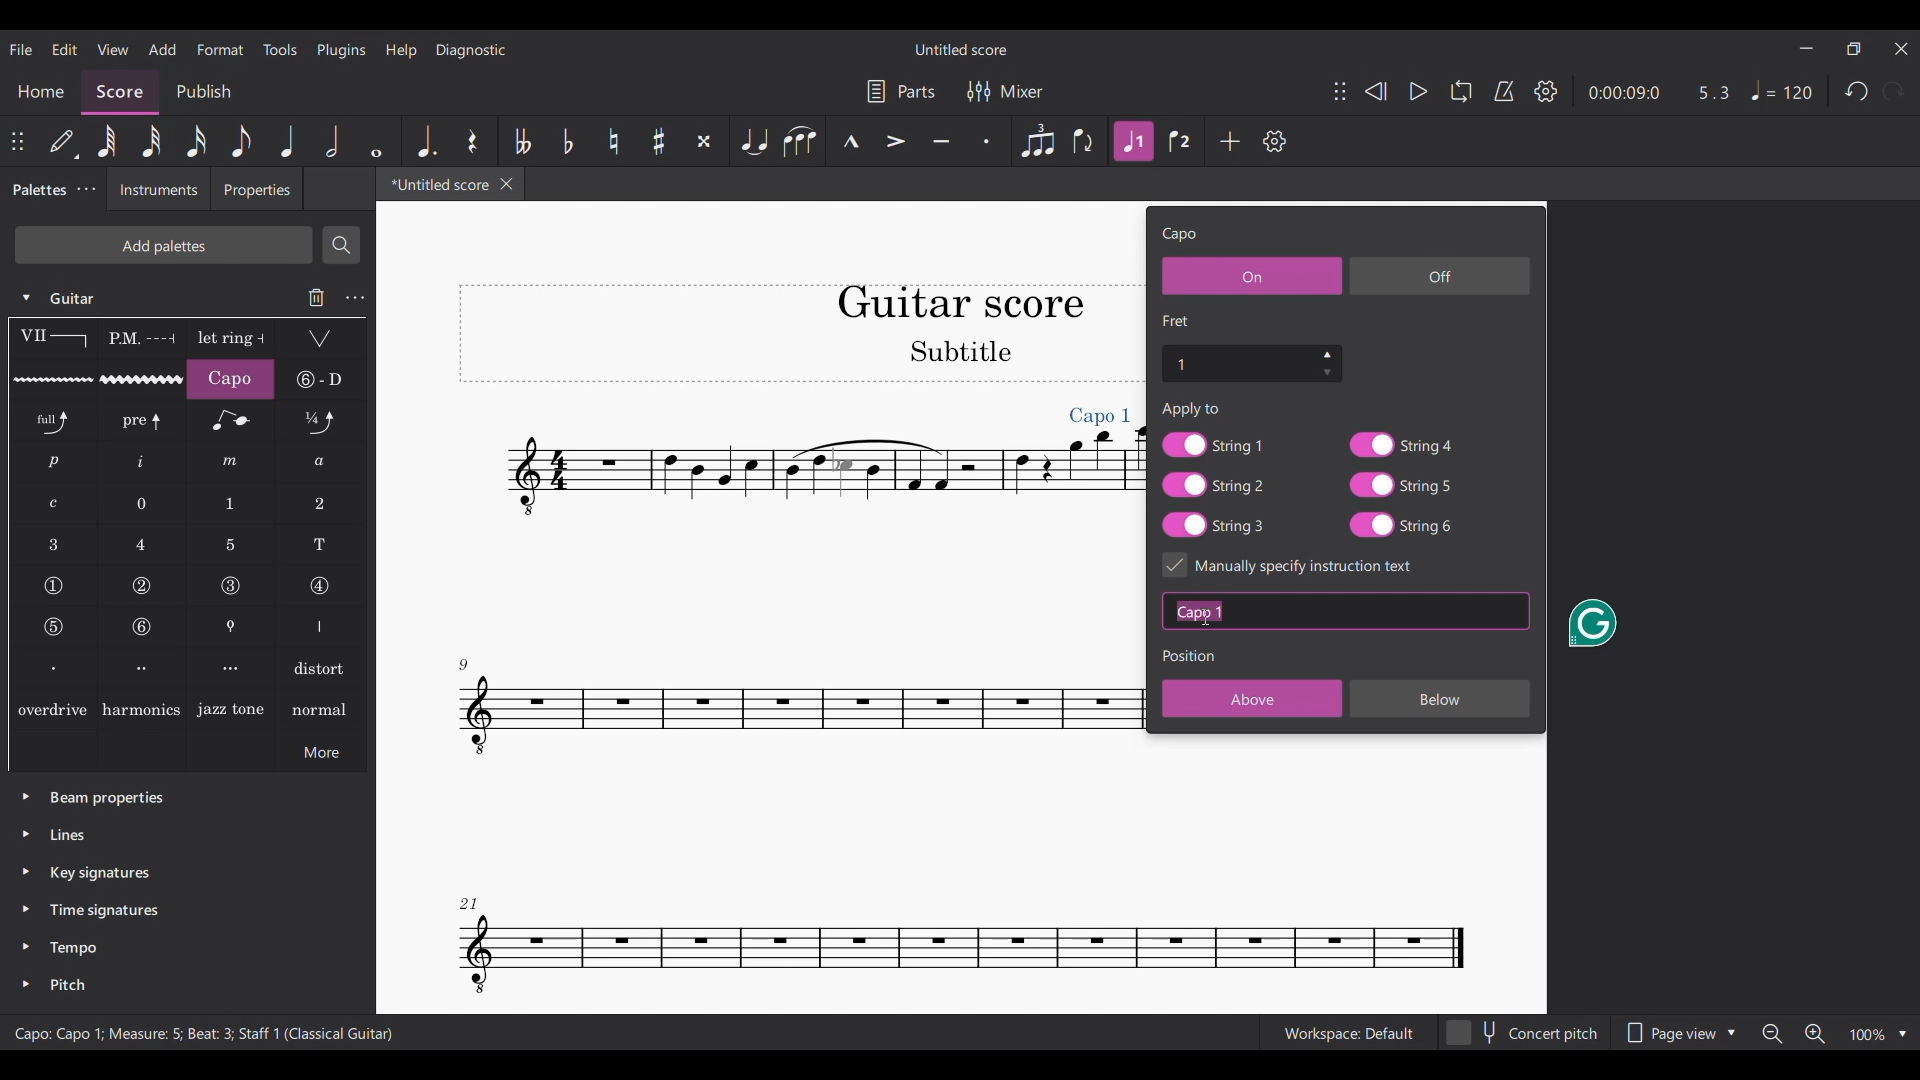  What do you see at coordinates (960, 50) in the screenshot?
I see `Score title` at bounding box center [960, 50].